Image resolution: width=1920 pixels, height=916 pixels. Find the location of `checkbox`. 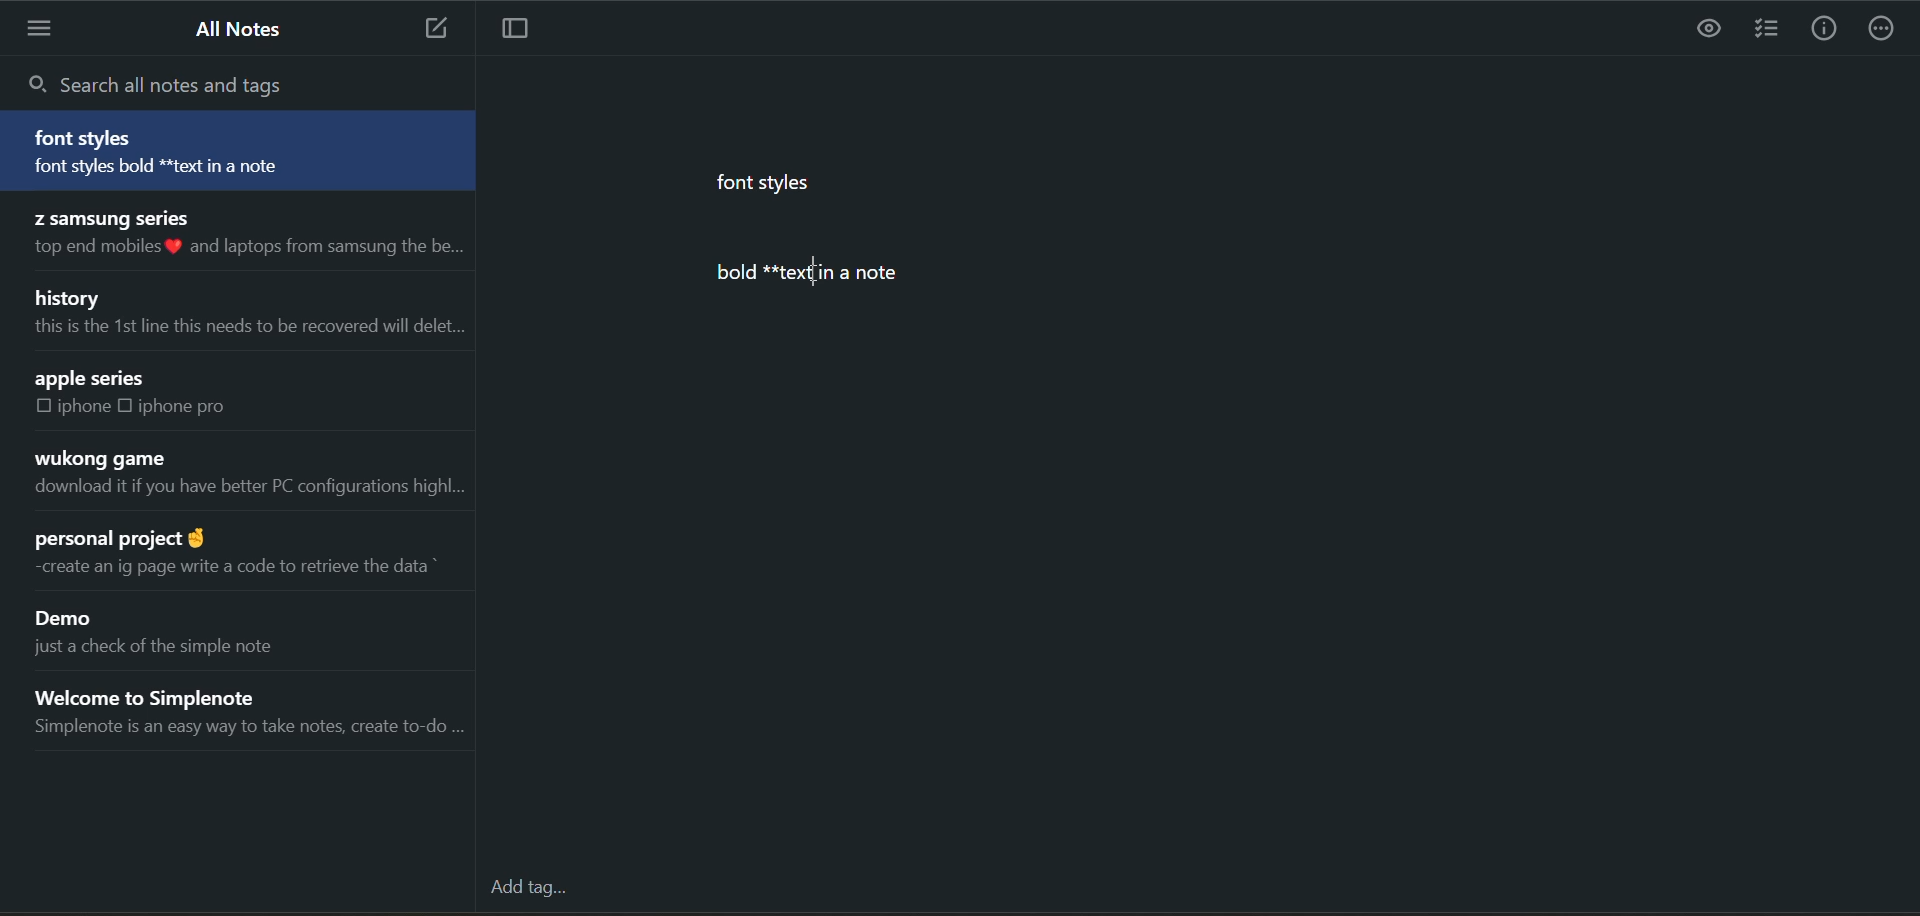

checkbox is located at coordinates (44, 407).